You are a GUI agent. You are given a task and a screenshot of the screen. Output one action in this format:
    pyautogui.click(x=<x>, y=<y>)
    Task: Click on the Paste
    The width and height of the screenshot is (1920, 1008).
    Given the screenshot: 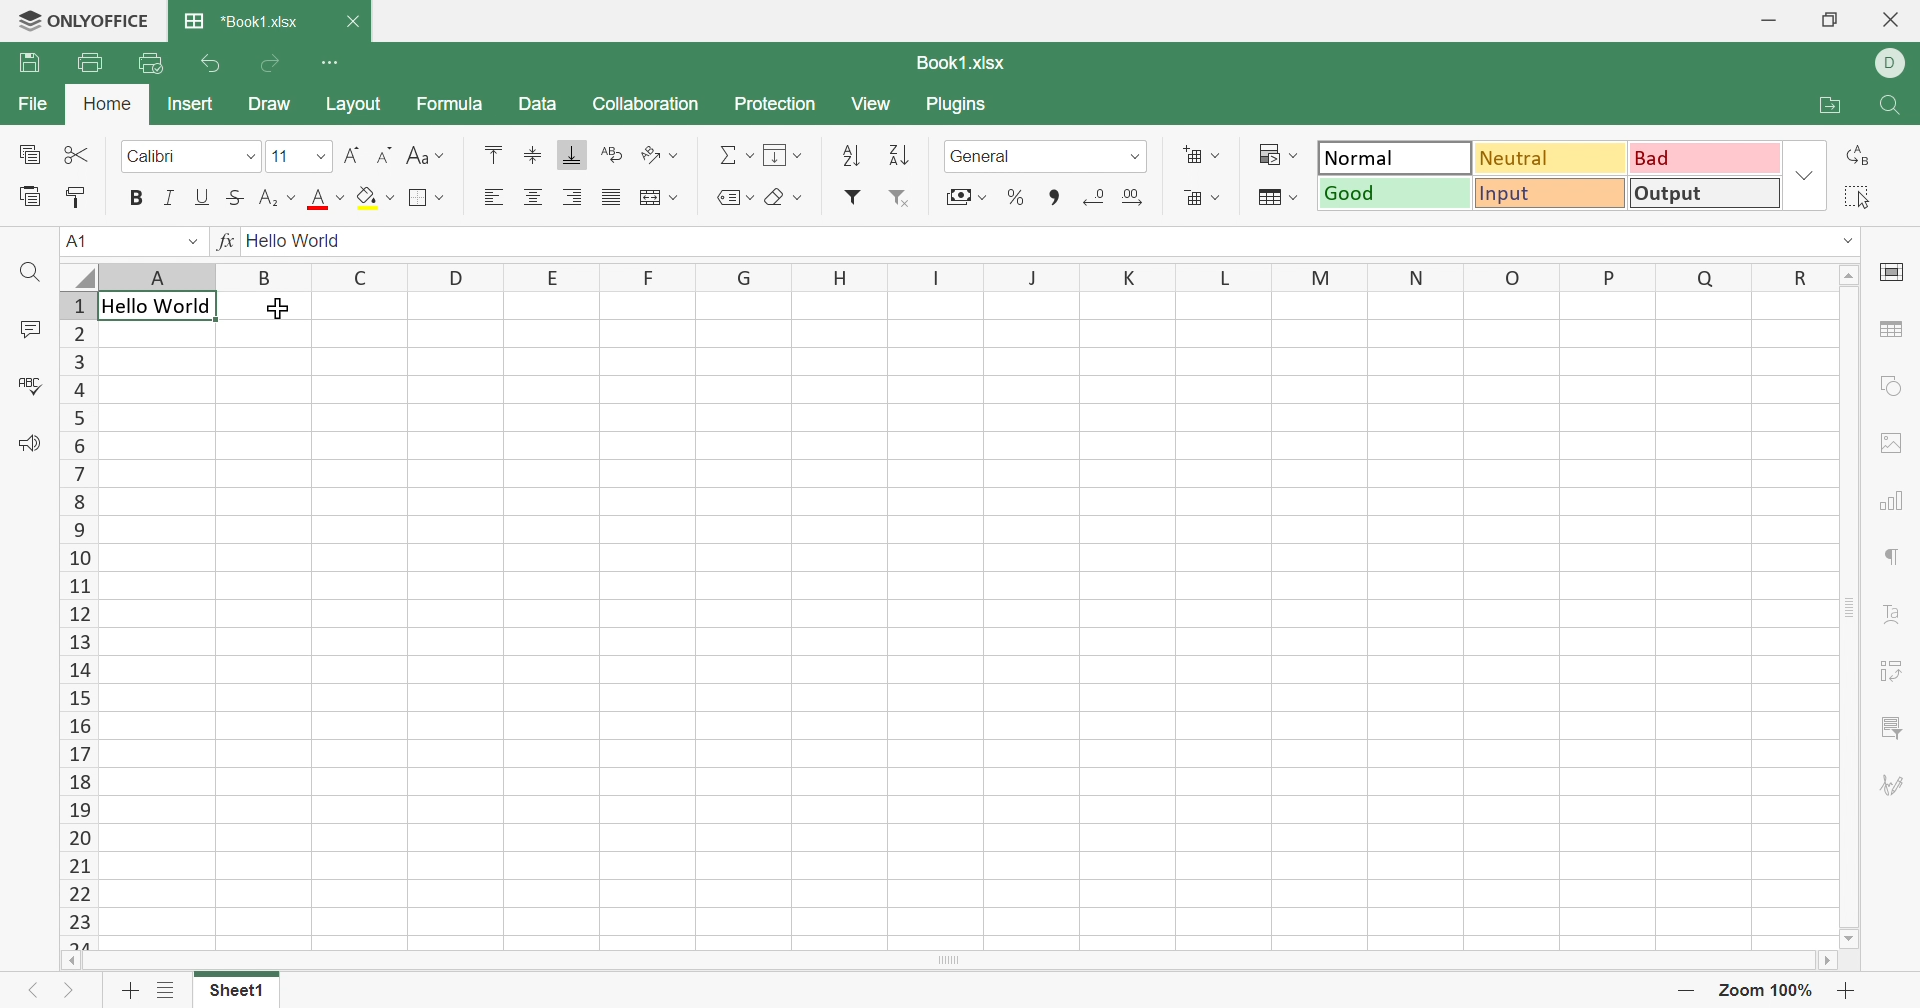 What is the action you would take?
    pyautogui.click(x=29, y=198)
    